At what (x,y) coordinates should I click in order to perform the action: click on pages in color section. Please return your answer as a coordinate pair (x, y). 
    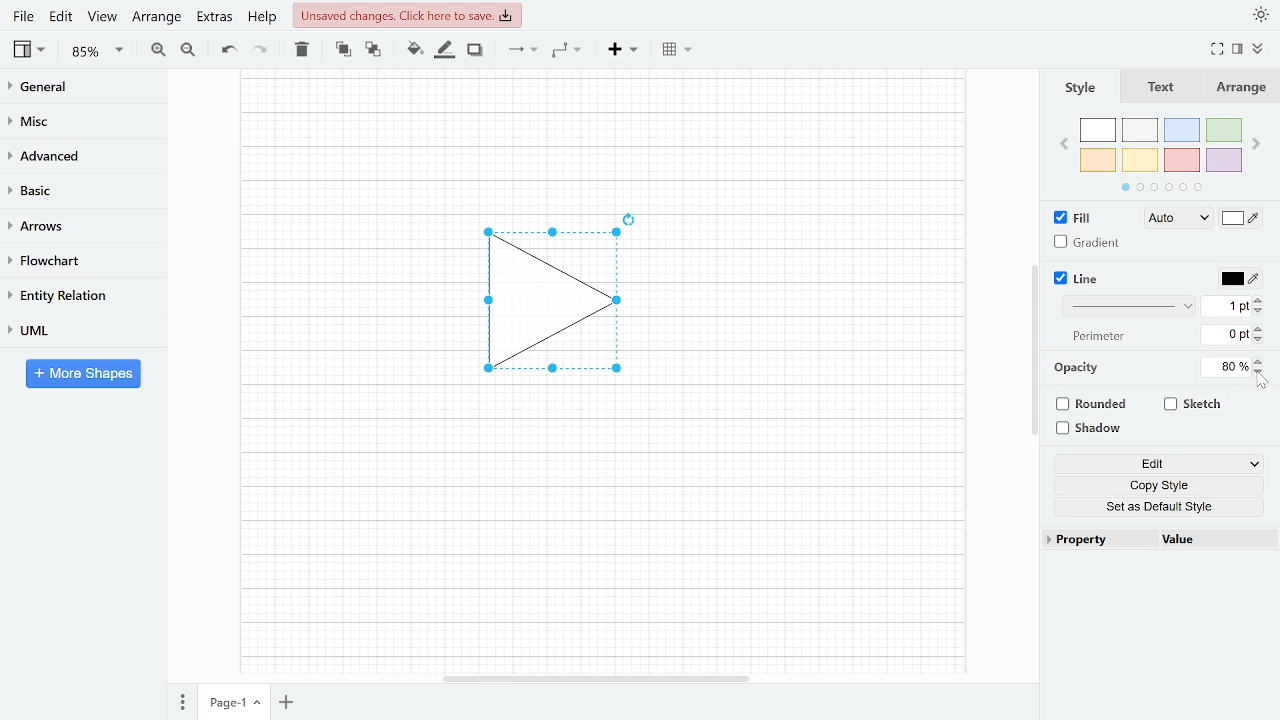
    Looking at the image, I should click on (1159, 185).